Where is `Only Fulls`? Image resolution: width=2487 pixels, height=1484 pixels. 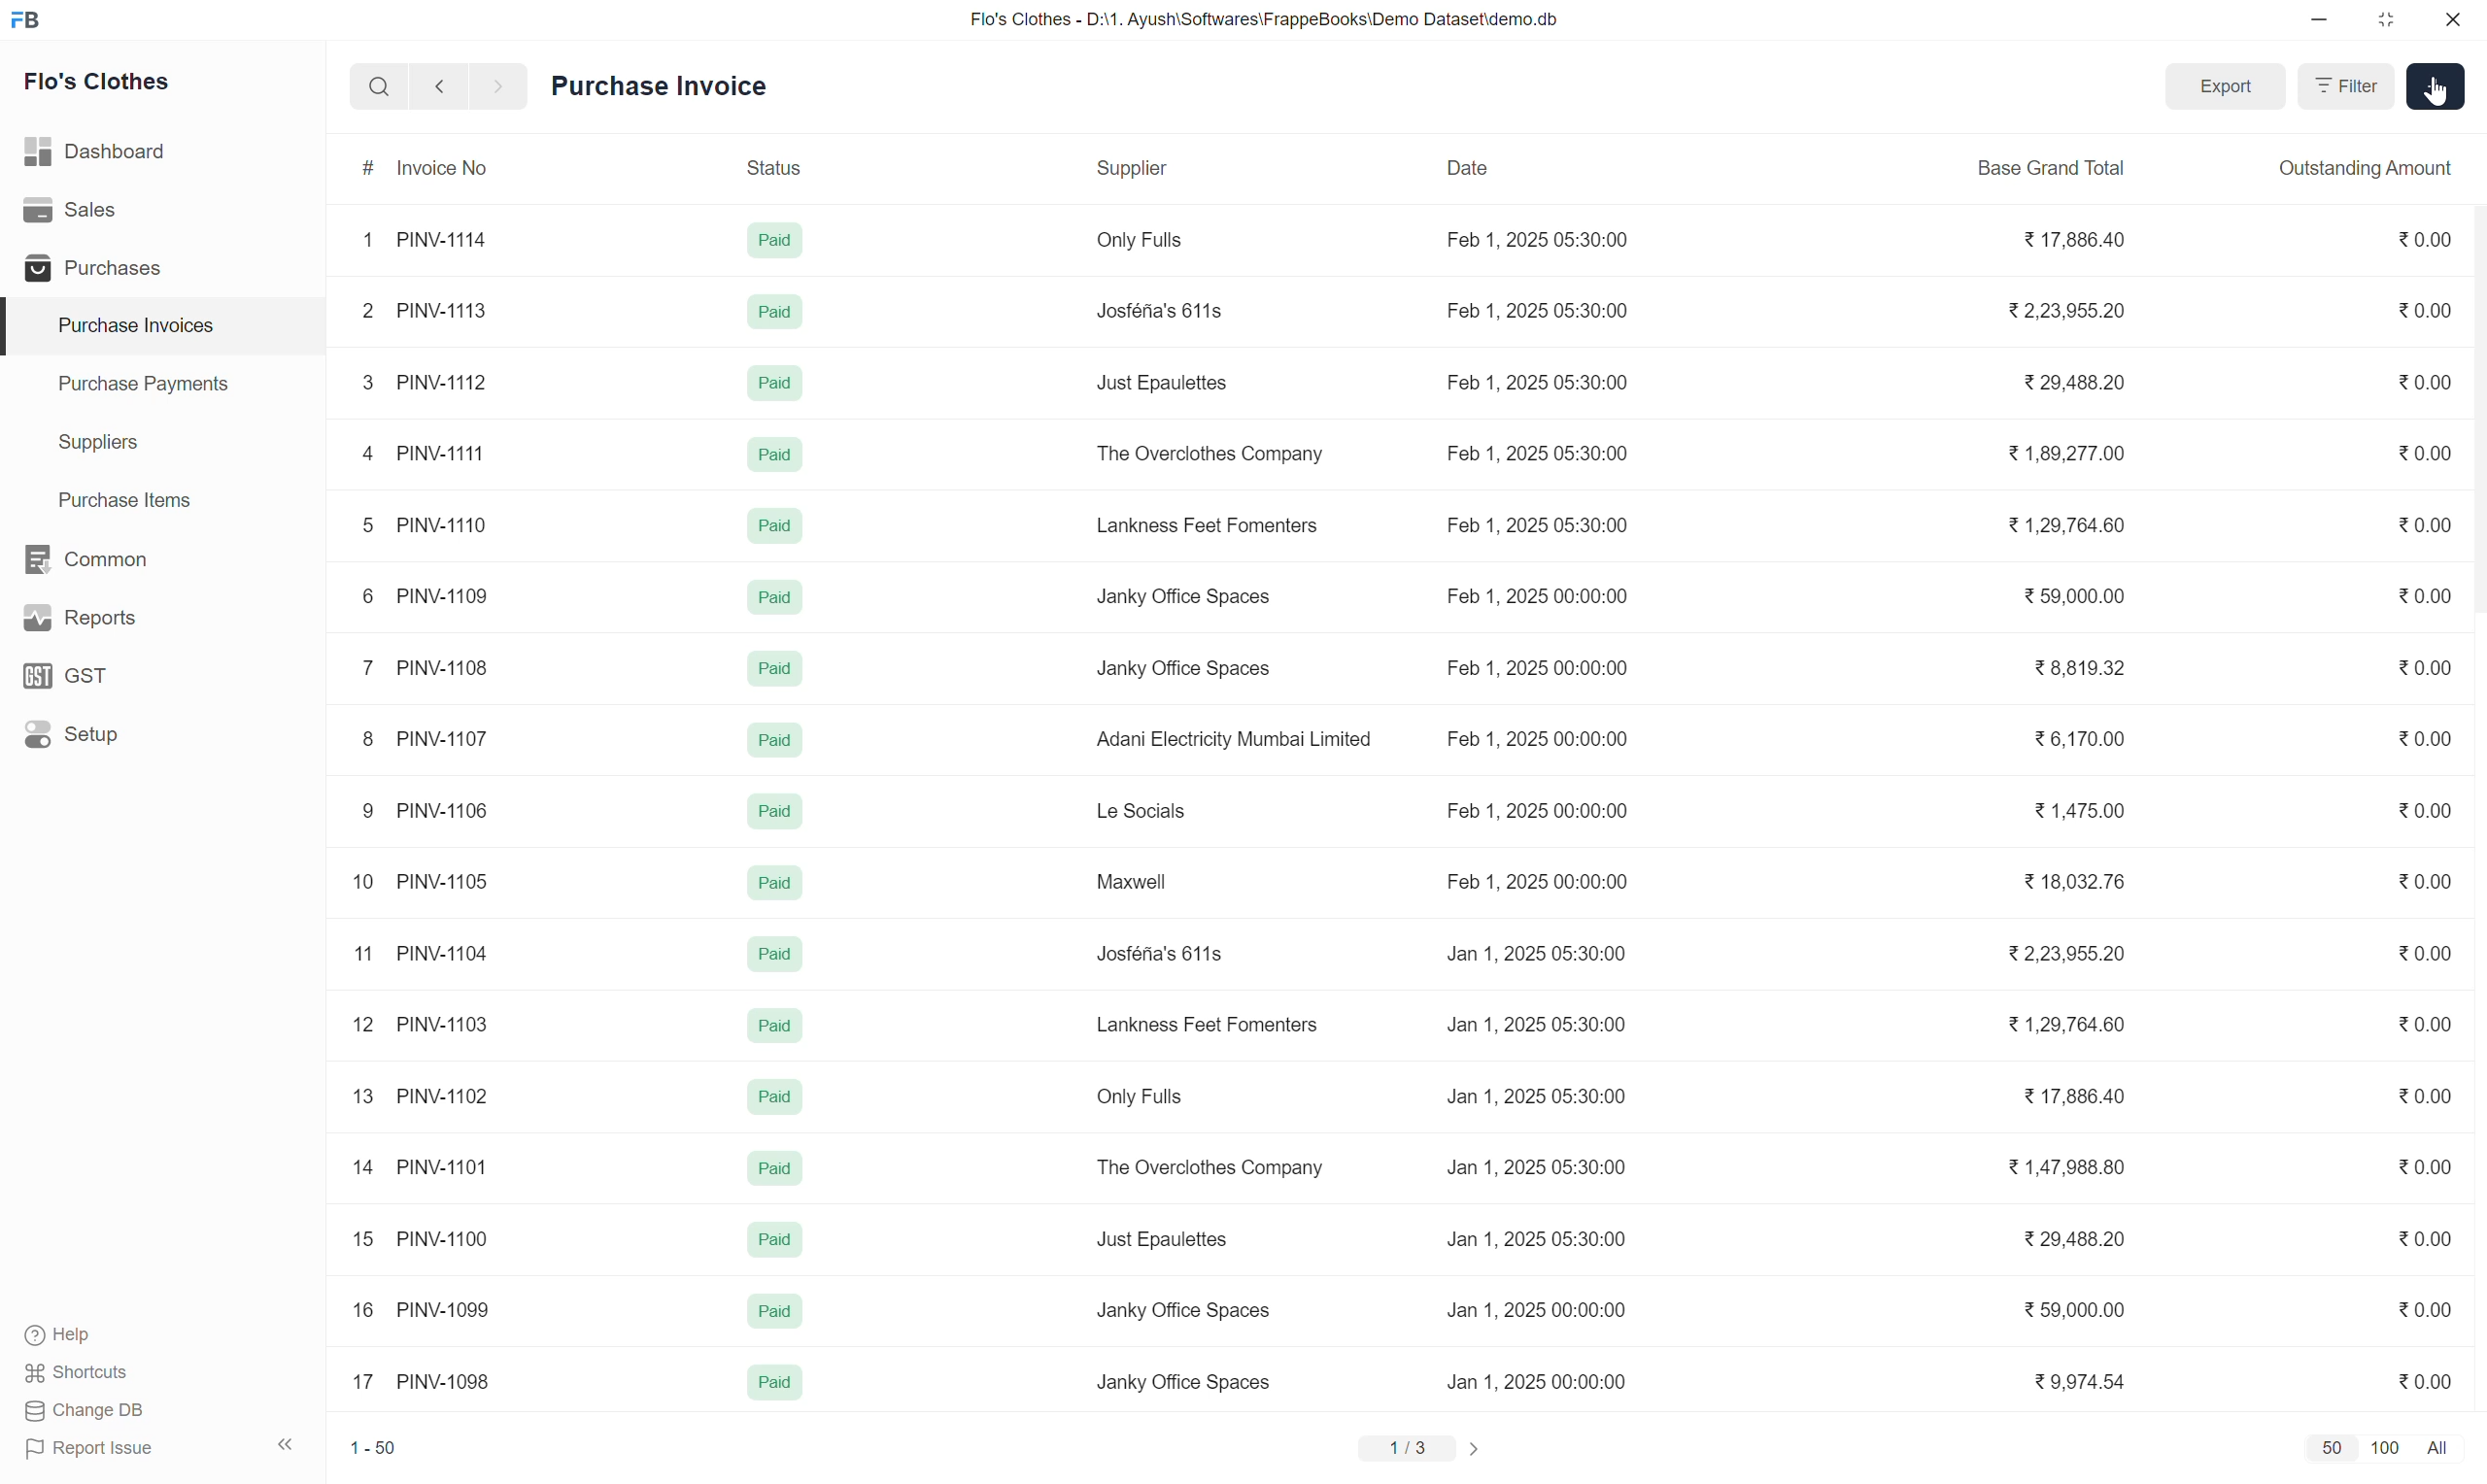 Only Fulls is located at coordinates (1139, 1096).